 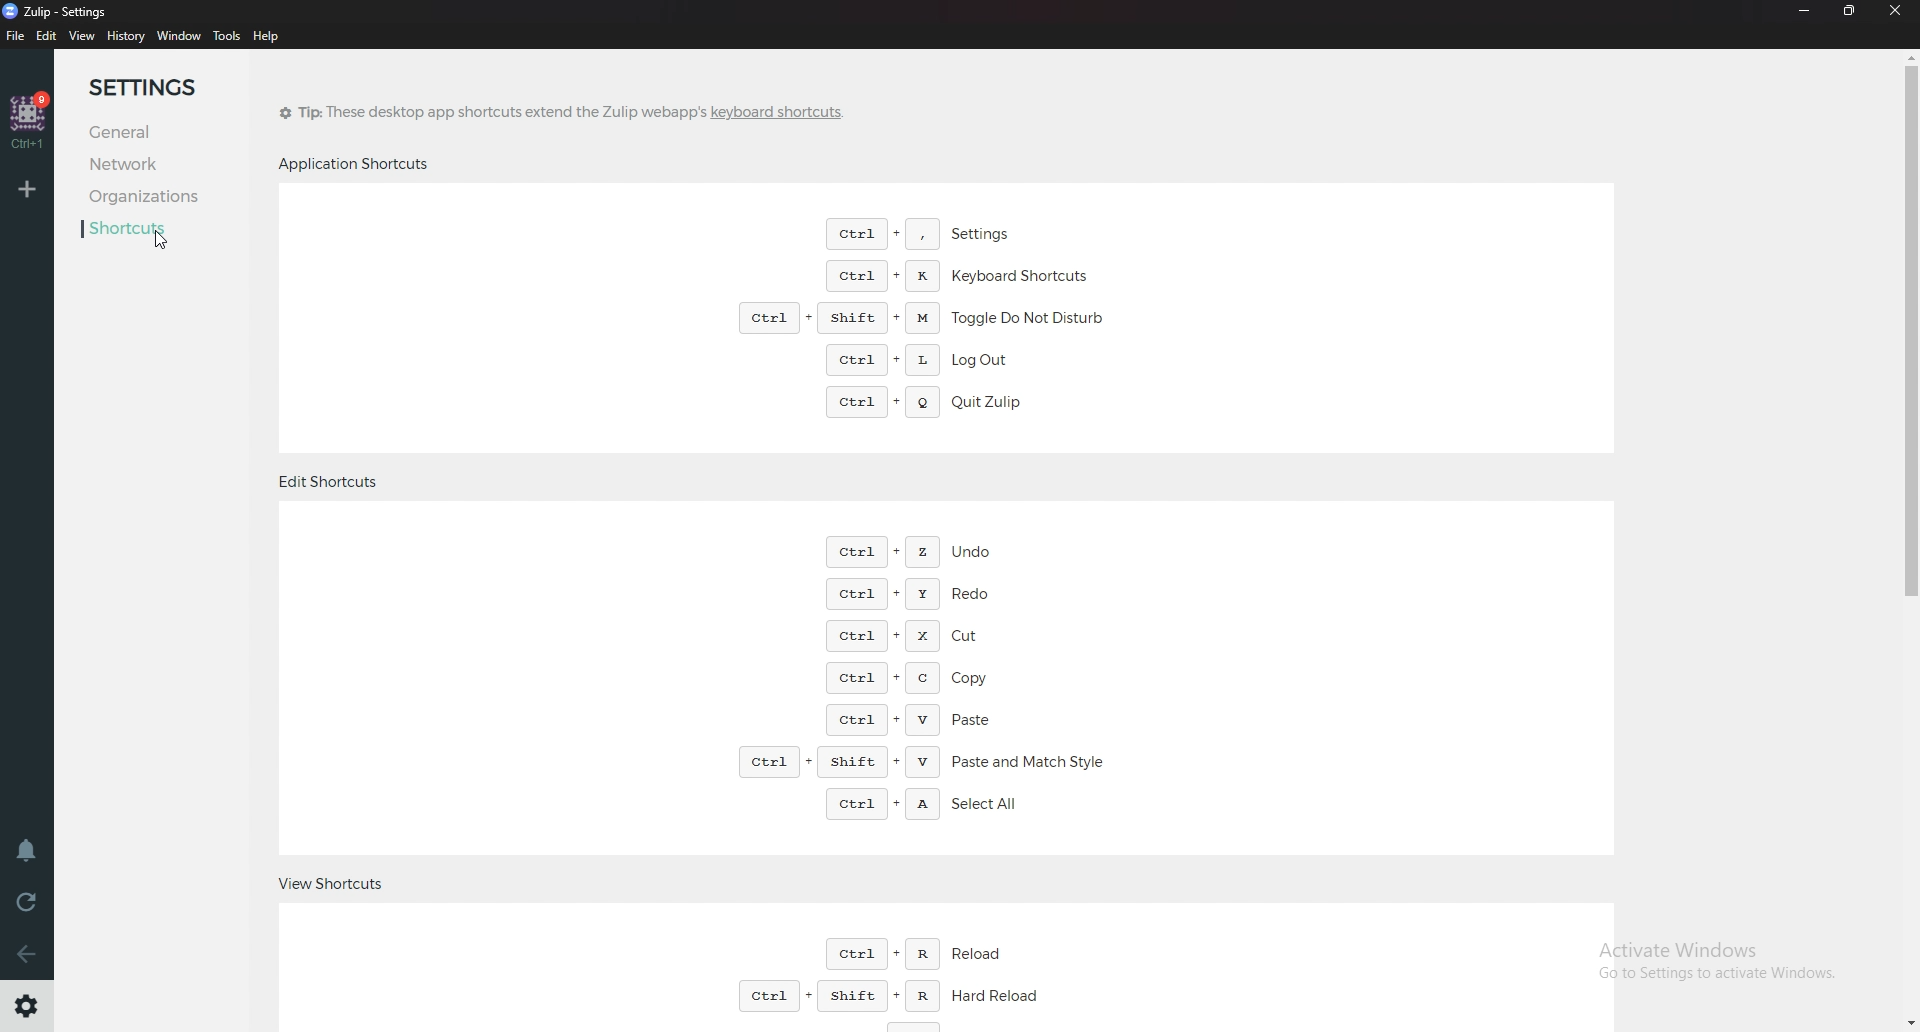 What do you see at coordinates (125, 36) in the screenshot?
I see `history` at bounding box center [125, 36].